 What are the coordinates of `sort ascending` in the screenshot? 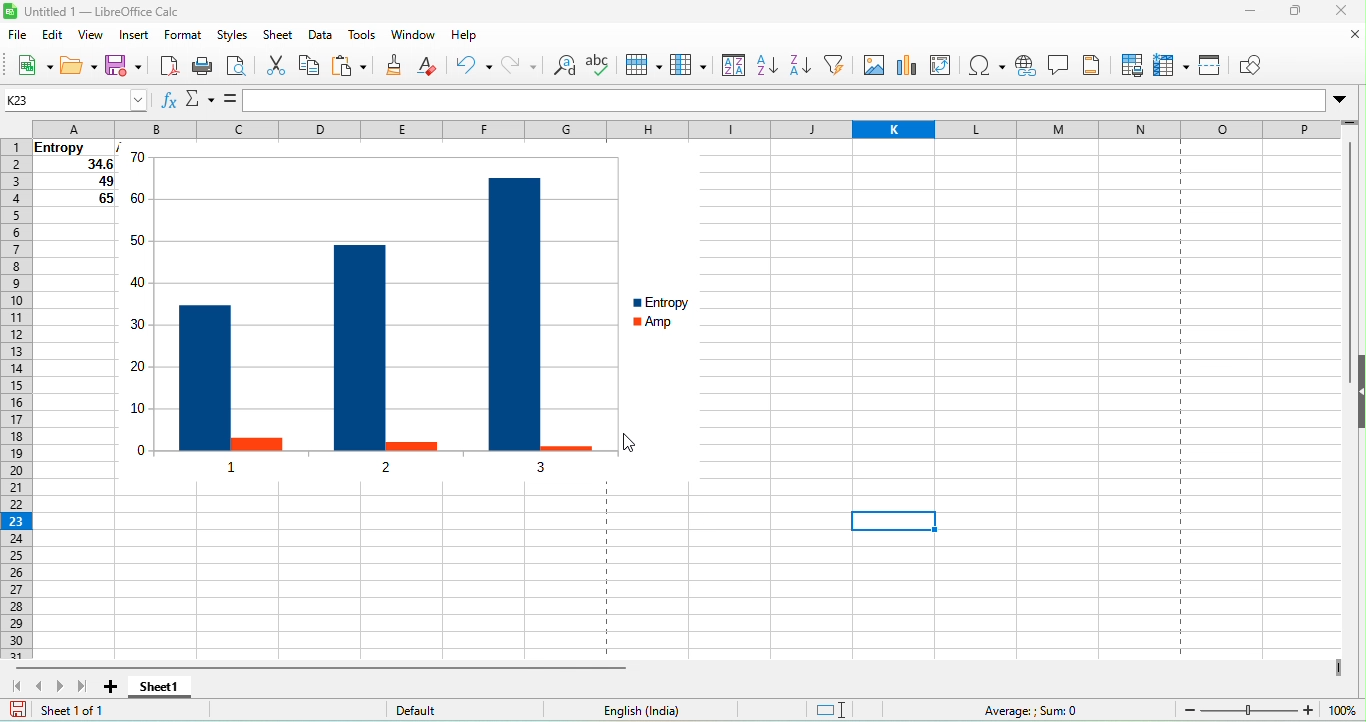 It's located at (768, 64).